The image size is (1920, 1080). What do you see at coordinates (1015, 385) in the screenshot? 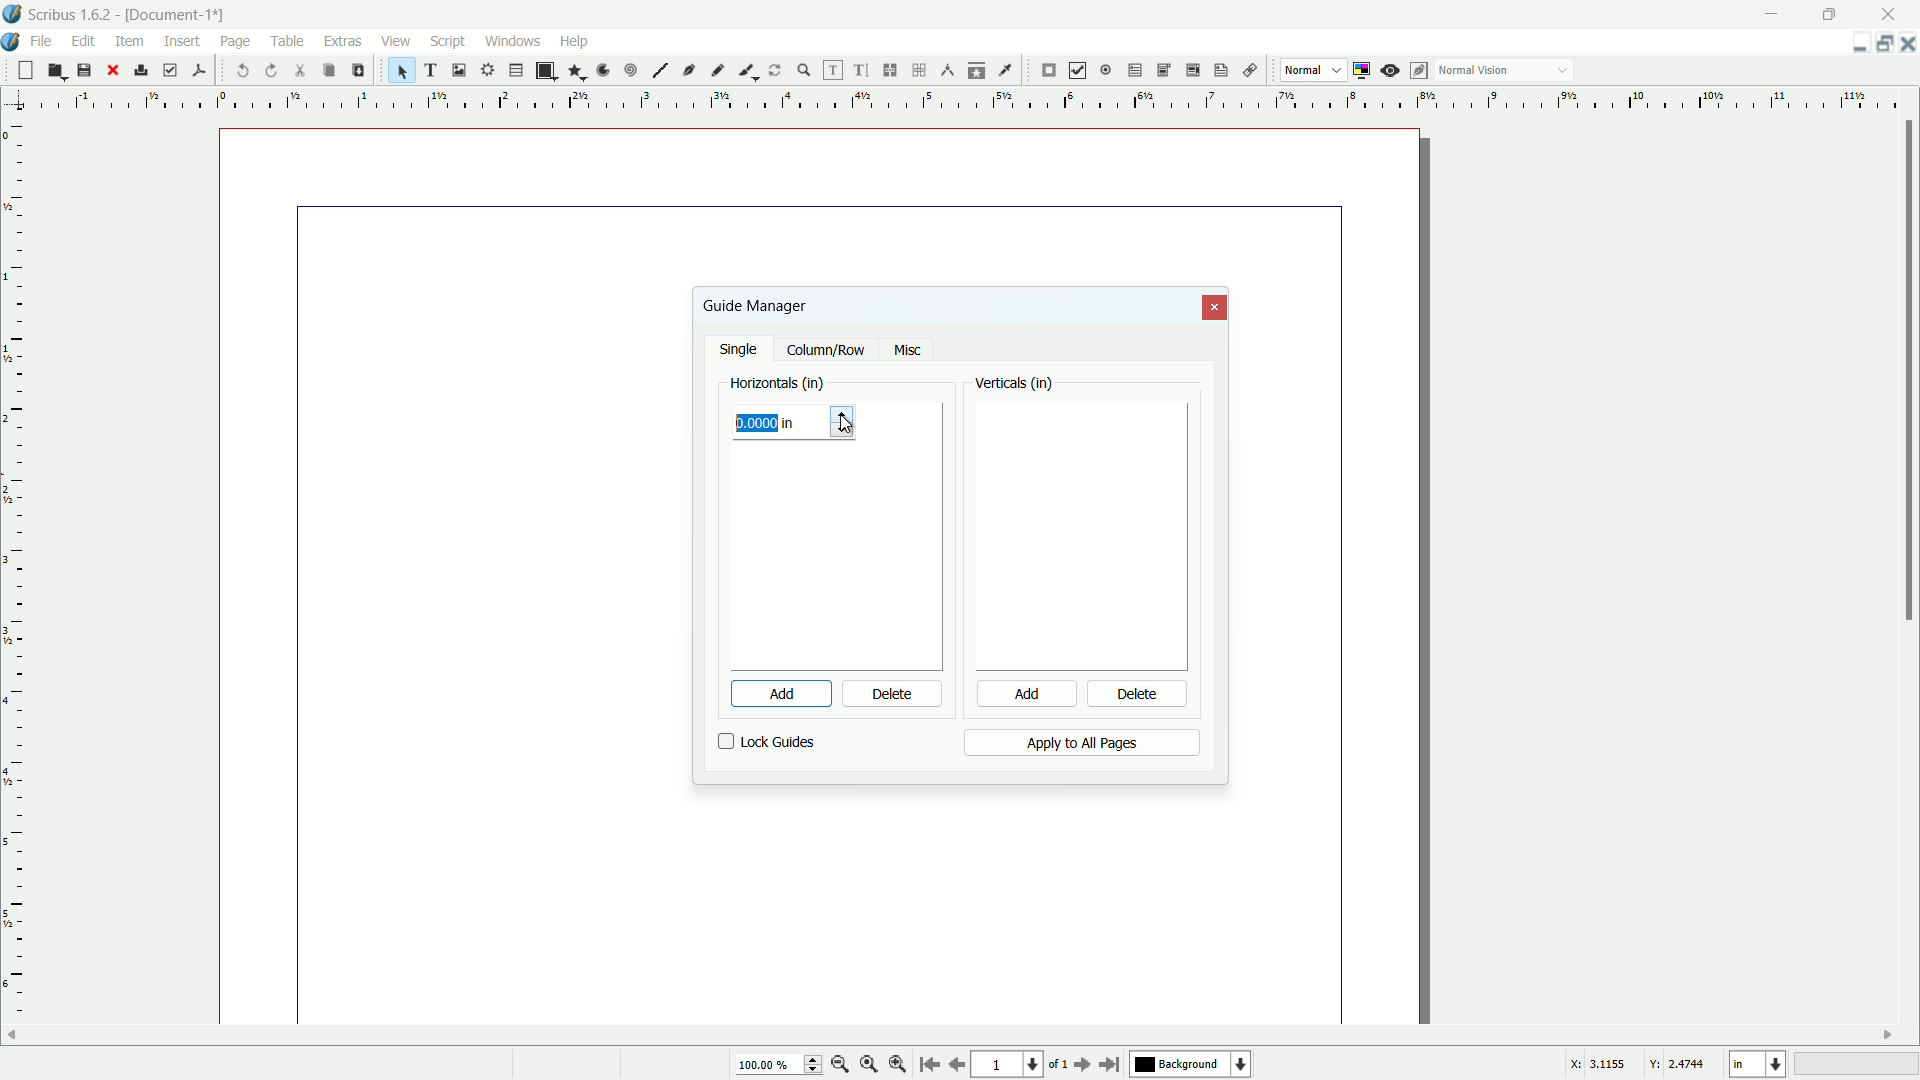
I see `verticals` at bounding box center [1015, 385].